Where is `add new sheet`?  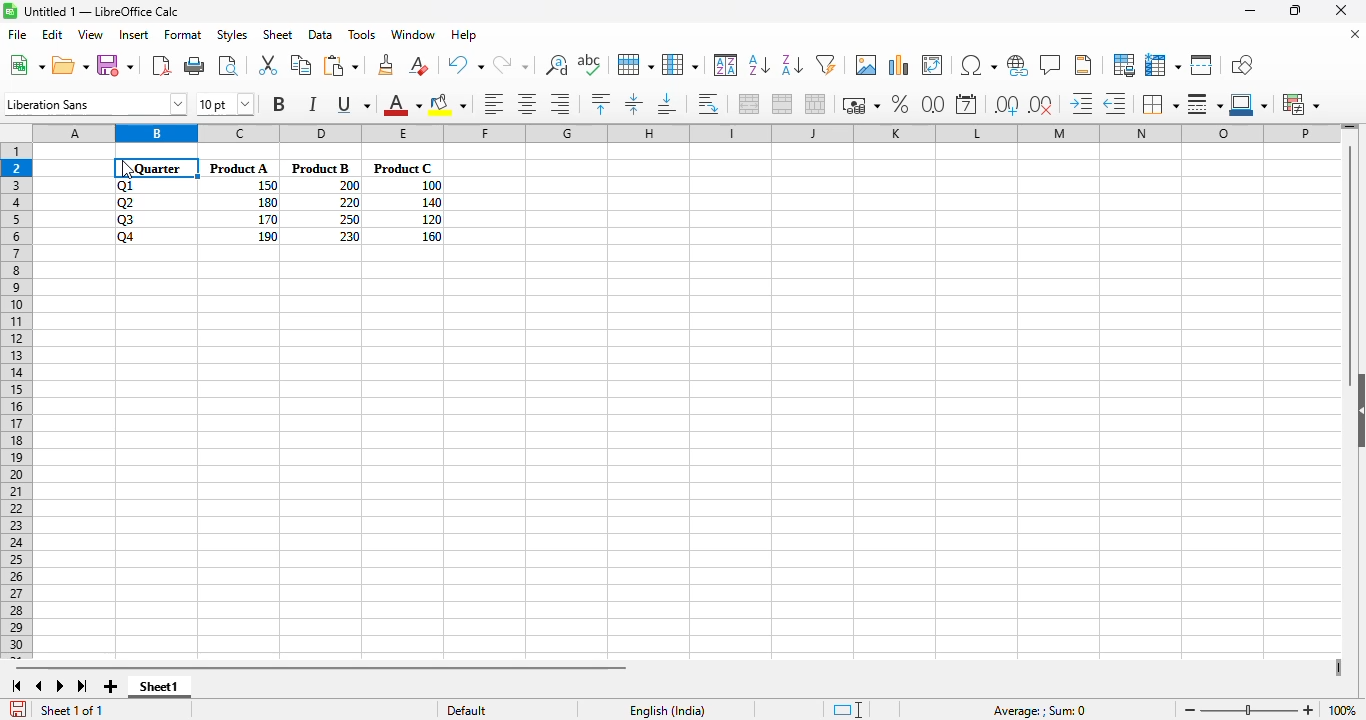
add new sheet is located at coordinates (111, 686).